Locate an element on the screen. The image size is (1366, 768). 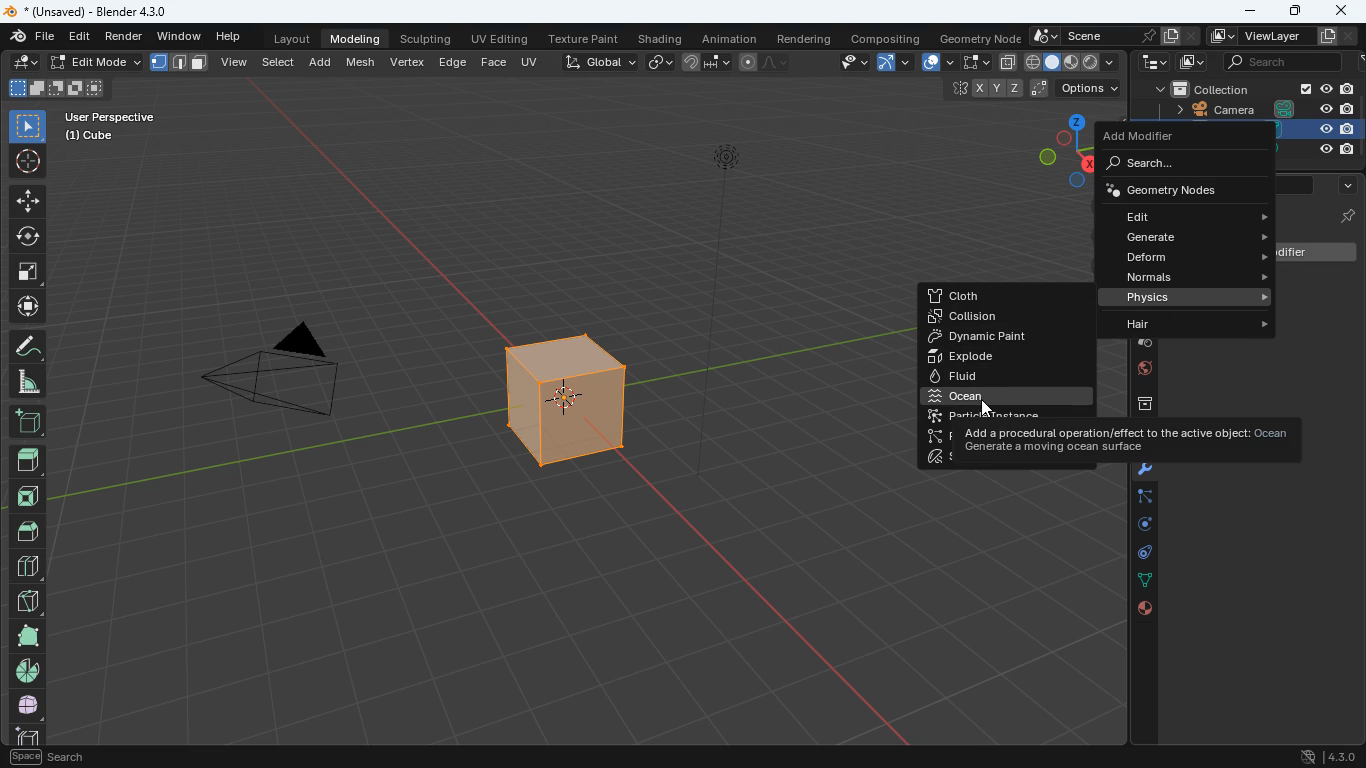
ocean is located at coordinates (1010, 396).